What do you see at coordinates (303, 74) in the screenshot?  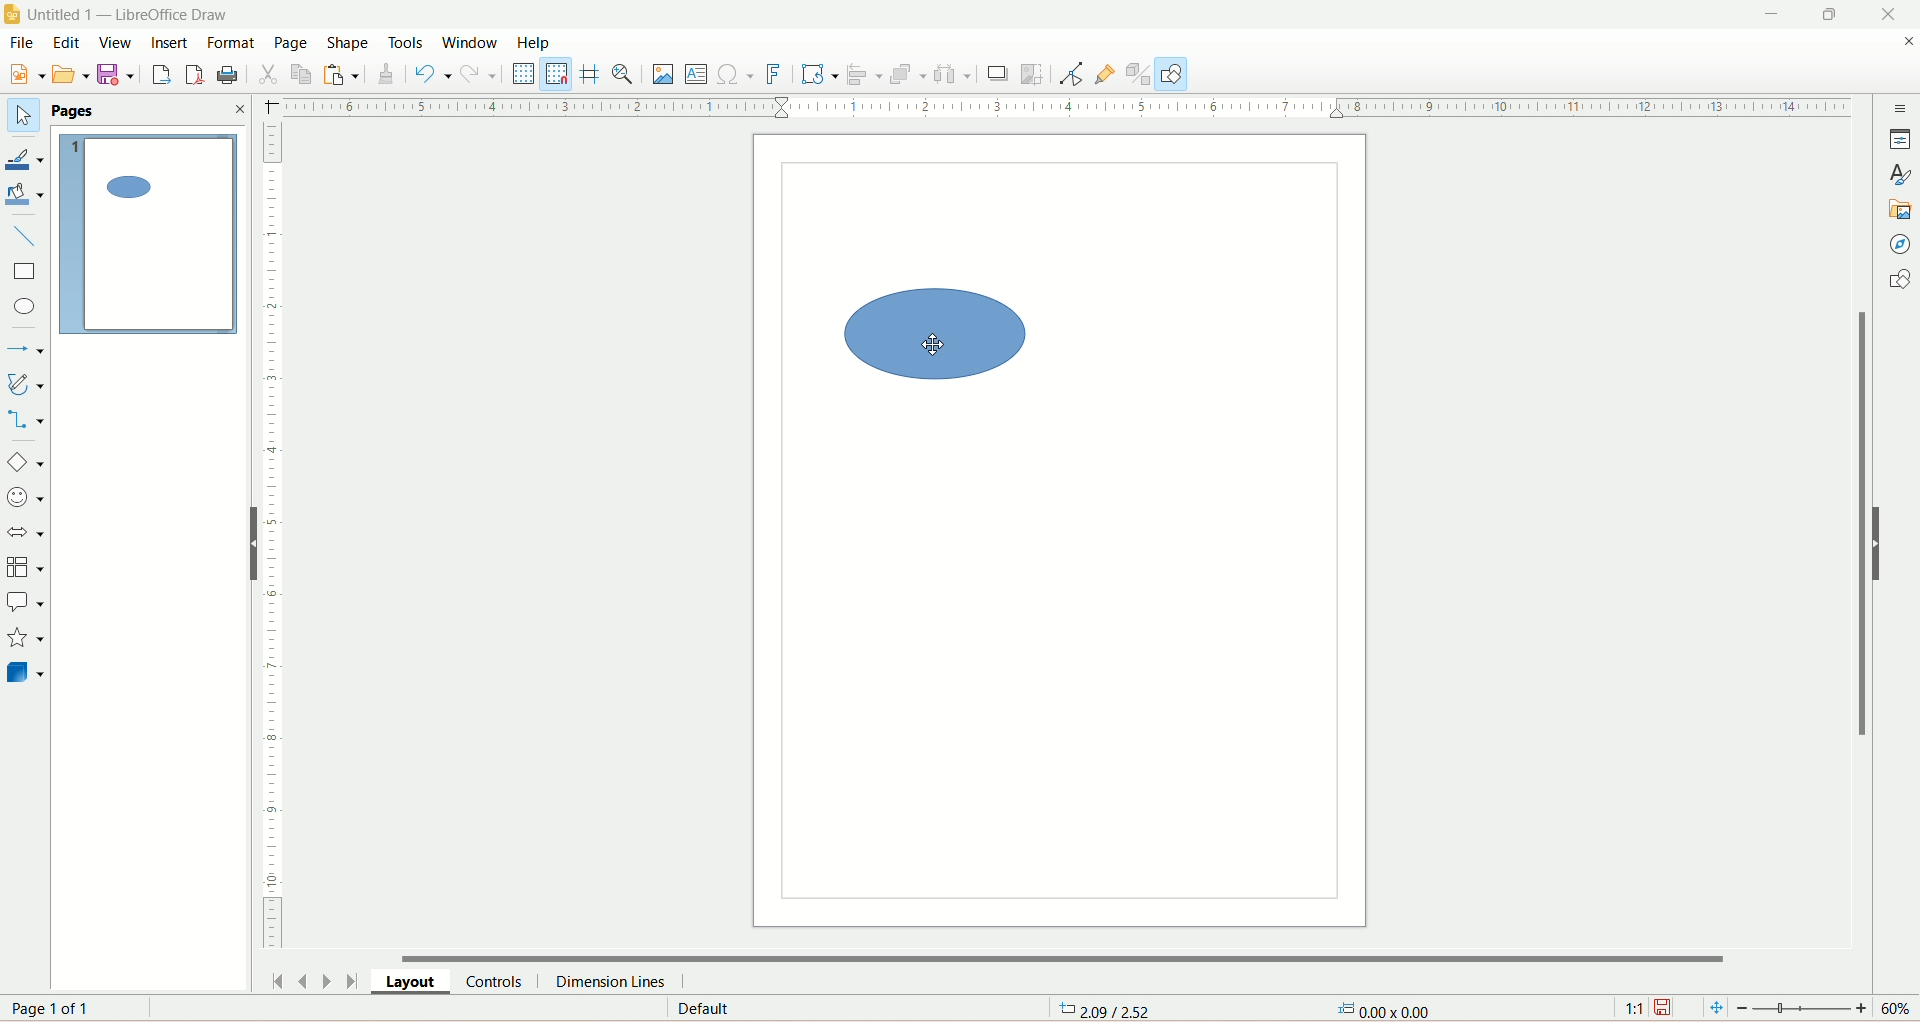 I see `copy` at bounding box center [303, 74].